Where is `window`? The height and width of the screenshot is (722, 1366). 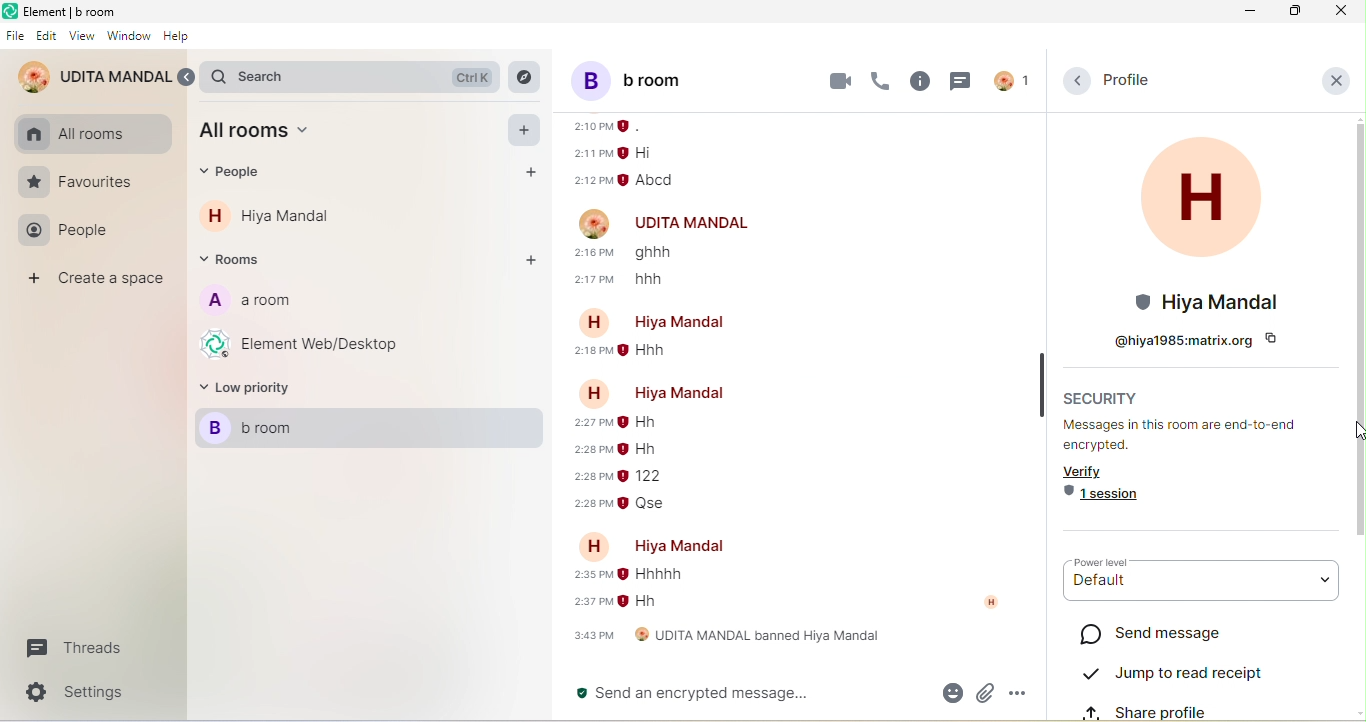
window is located at coordinates (130, 38).